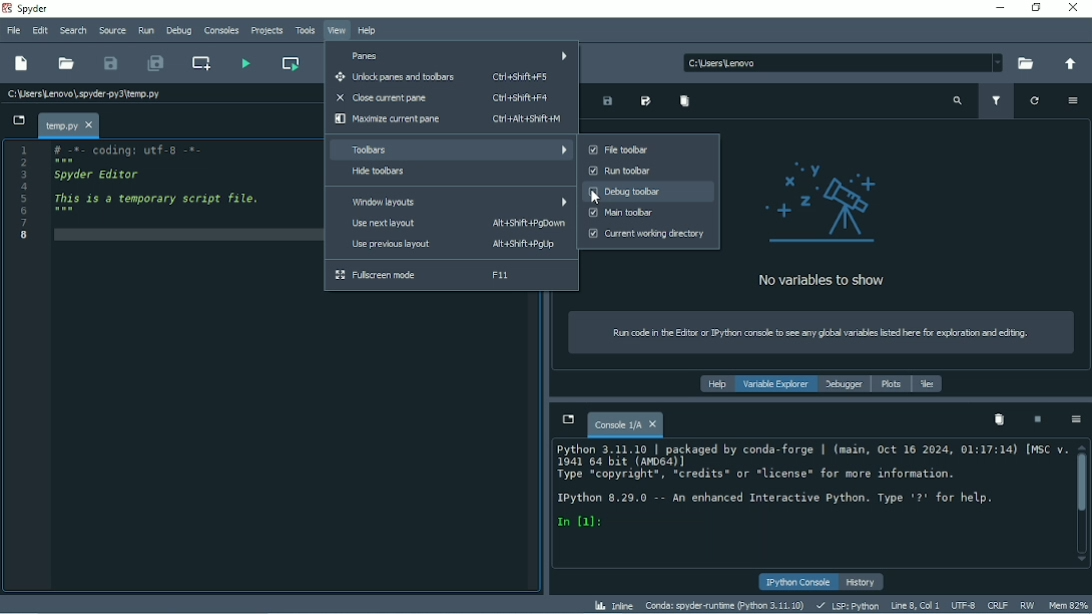 The height and width of the screenshot is (614, 1092). I want to click on Run, so click(145, 31).